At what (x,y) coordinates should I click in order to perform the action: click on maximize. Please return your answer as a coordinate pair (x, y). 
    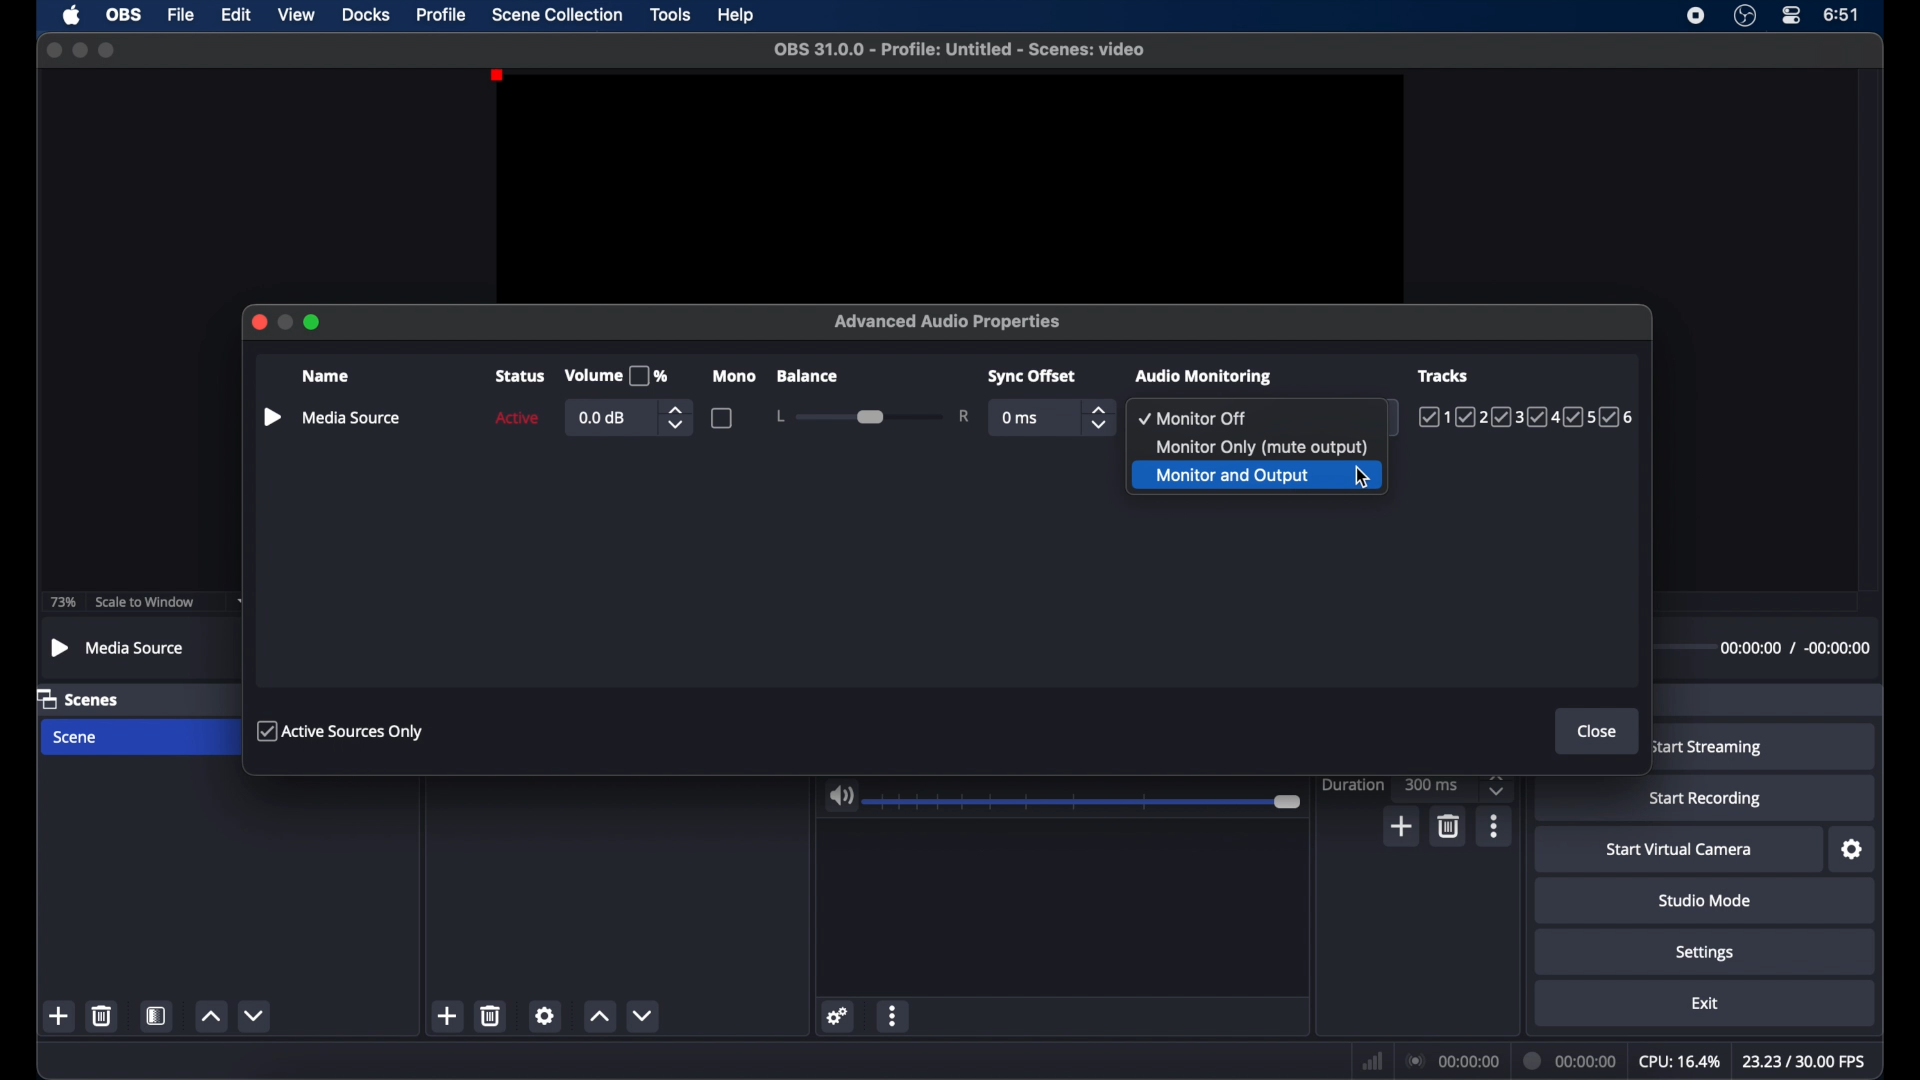
    Looking at the image, I should click on (108, 50).